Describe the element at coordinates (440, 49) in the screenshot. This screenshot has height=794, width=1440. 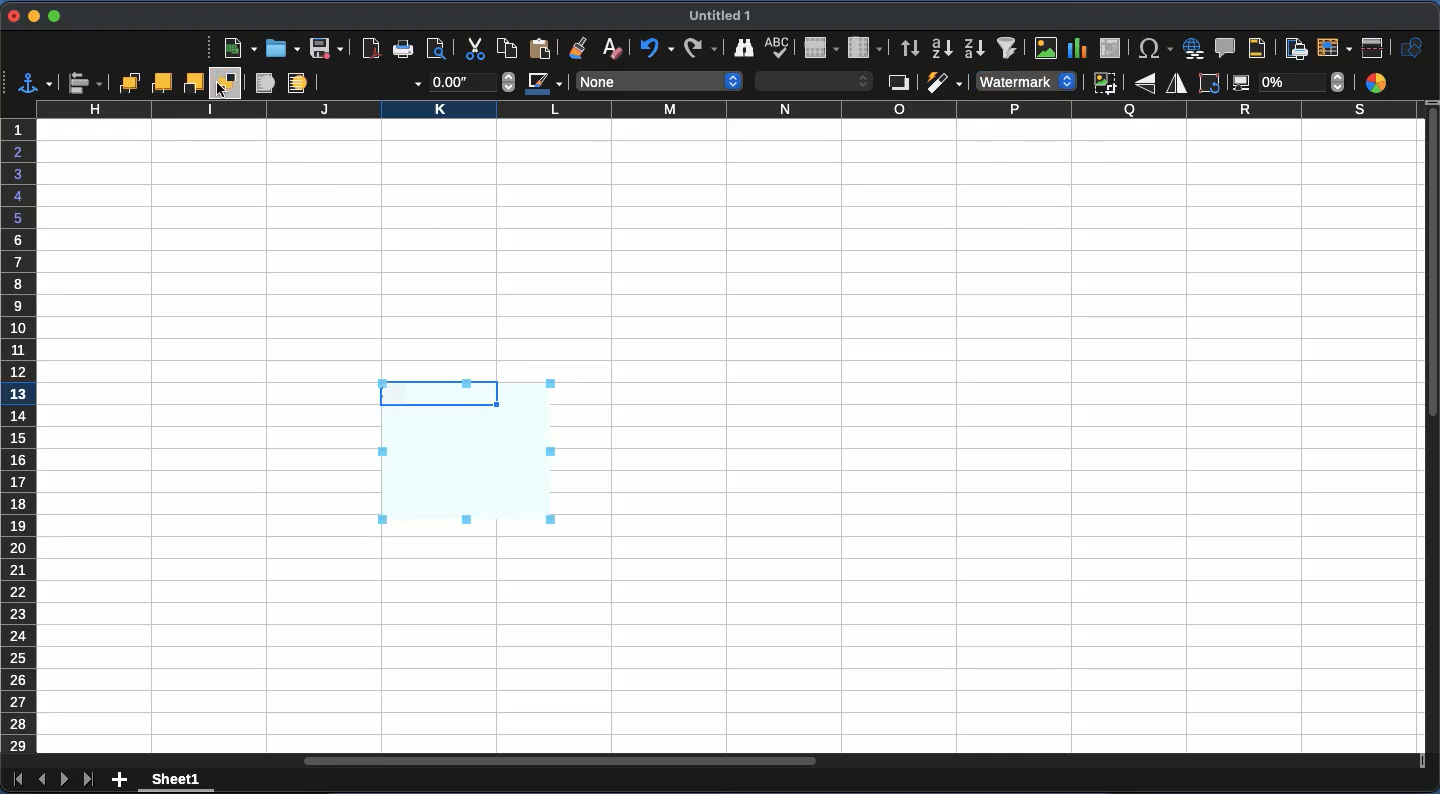
I see `print preview ` at that location.